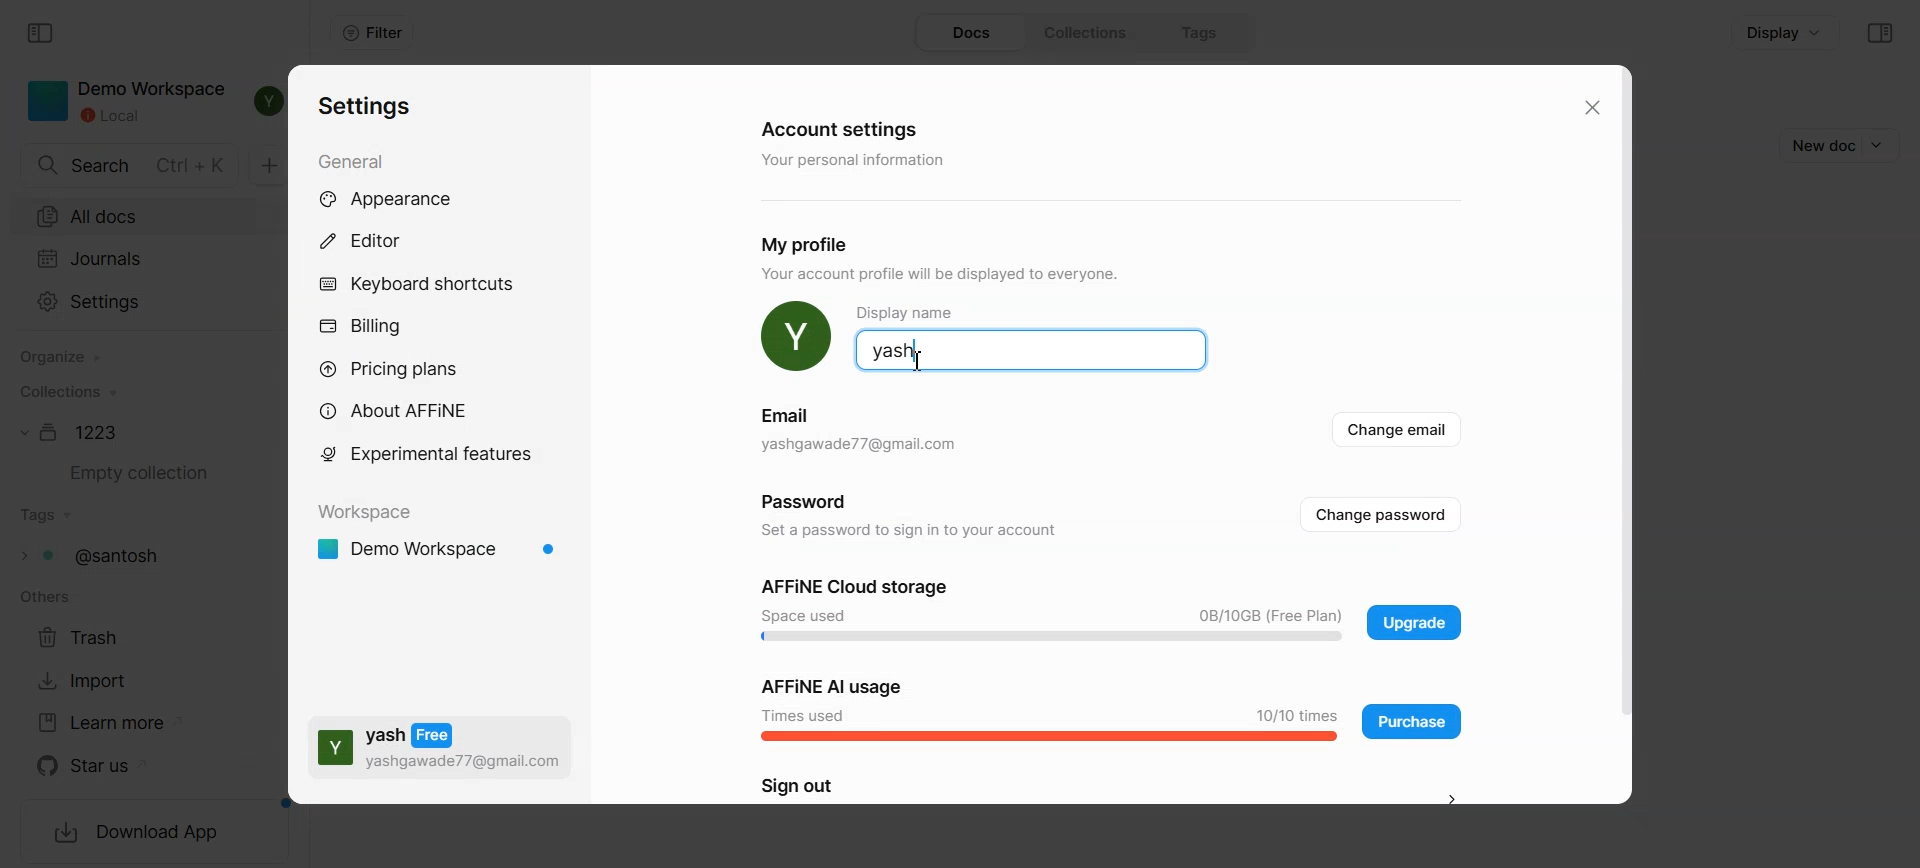 This screenshot has width=1920, height=868. Describe the element at coordinates (1412, 720) in the screenshot. I see `Purchase application` at that location.